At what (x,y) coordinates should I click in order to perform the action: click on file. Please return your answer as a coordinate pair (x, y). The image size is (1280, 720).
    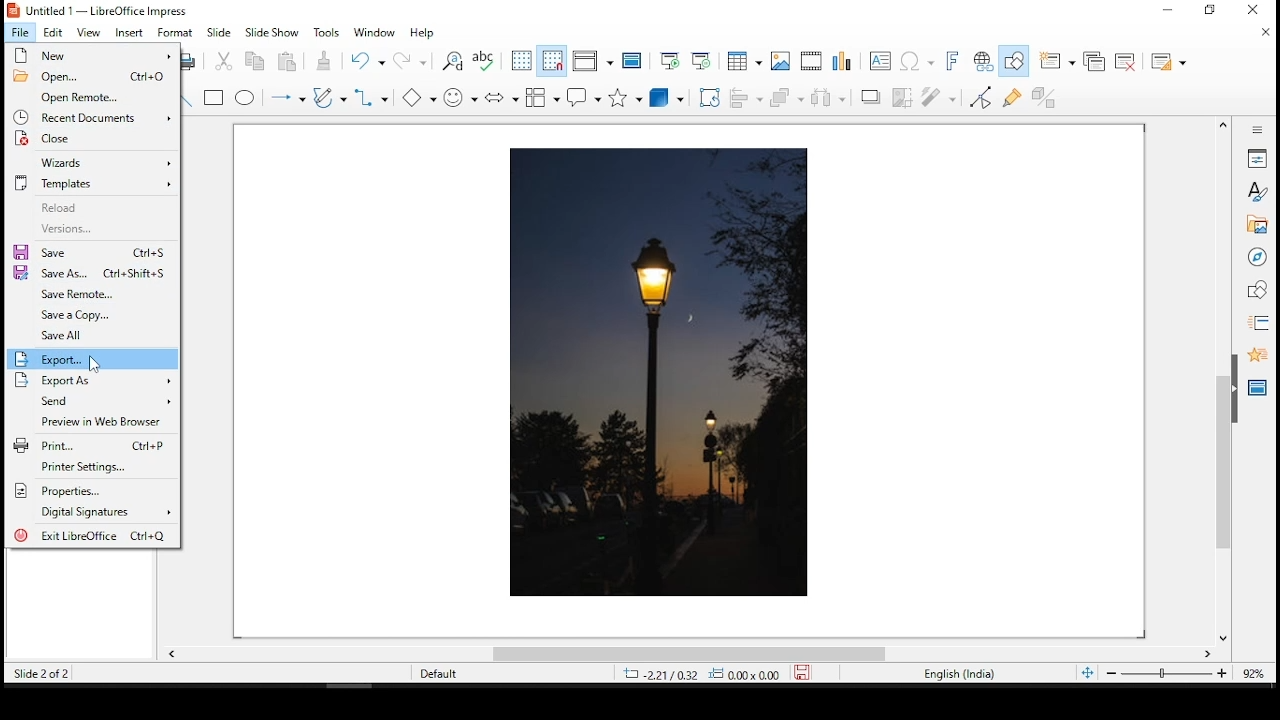
    Looking at the image, I should click on (20, 32).